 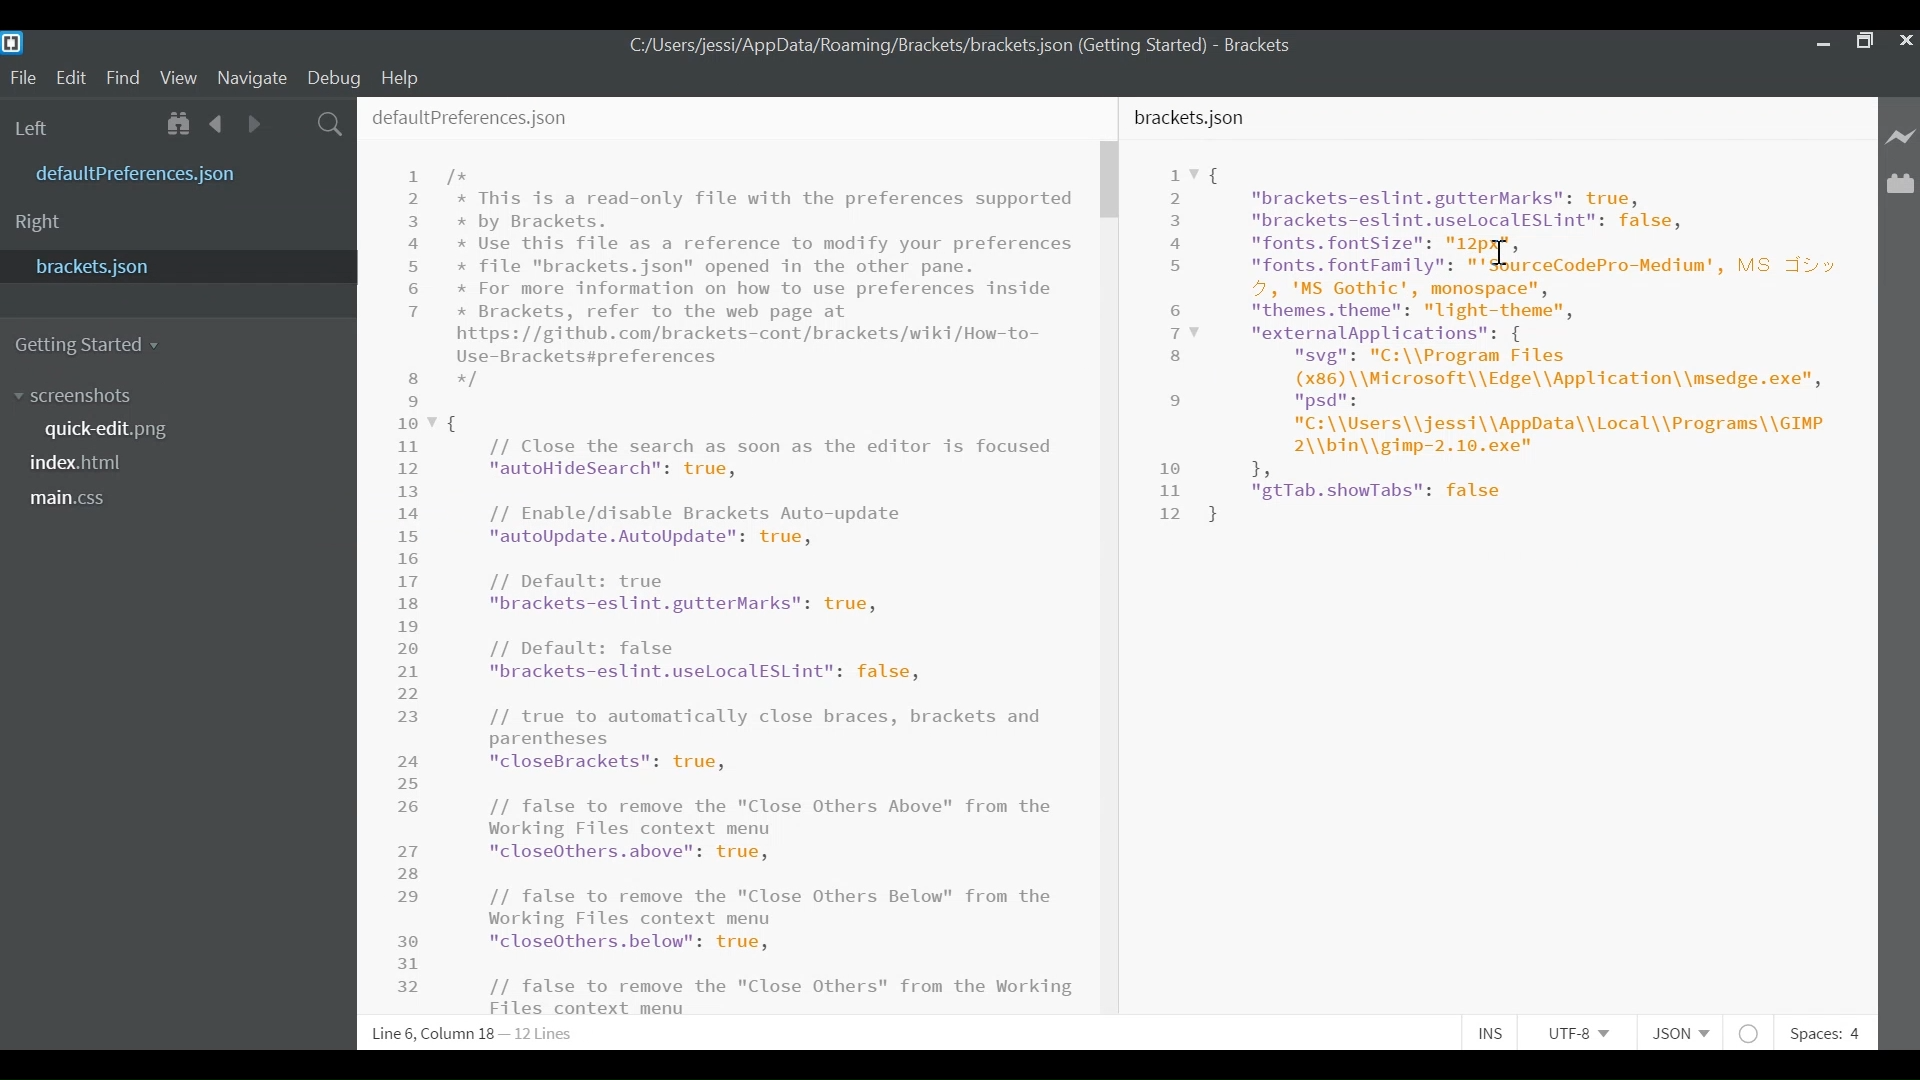 I want to click on Navigate Back, so click(x=217, y=123).